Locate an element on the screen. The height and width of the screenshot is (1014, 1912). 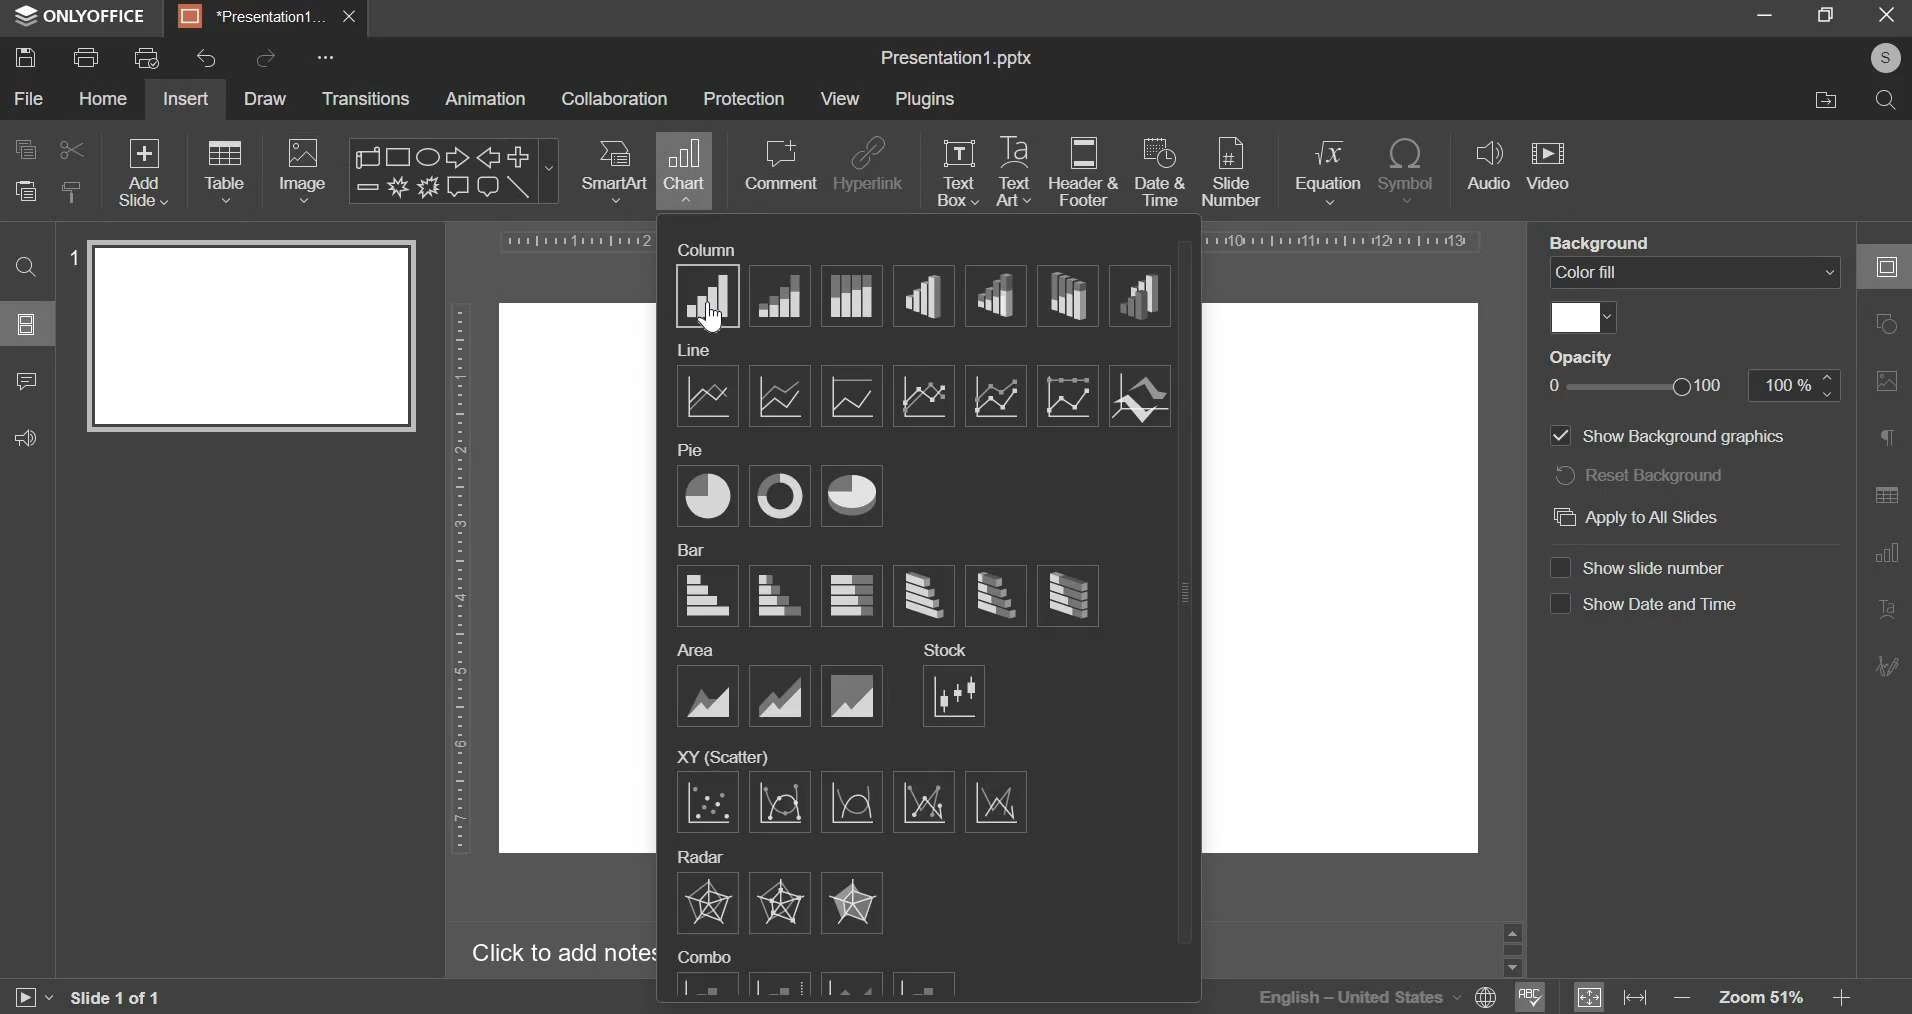
home is located at coordinates (101, 98).